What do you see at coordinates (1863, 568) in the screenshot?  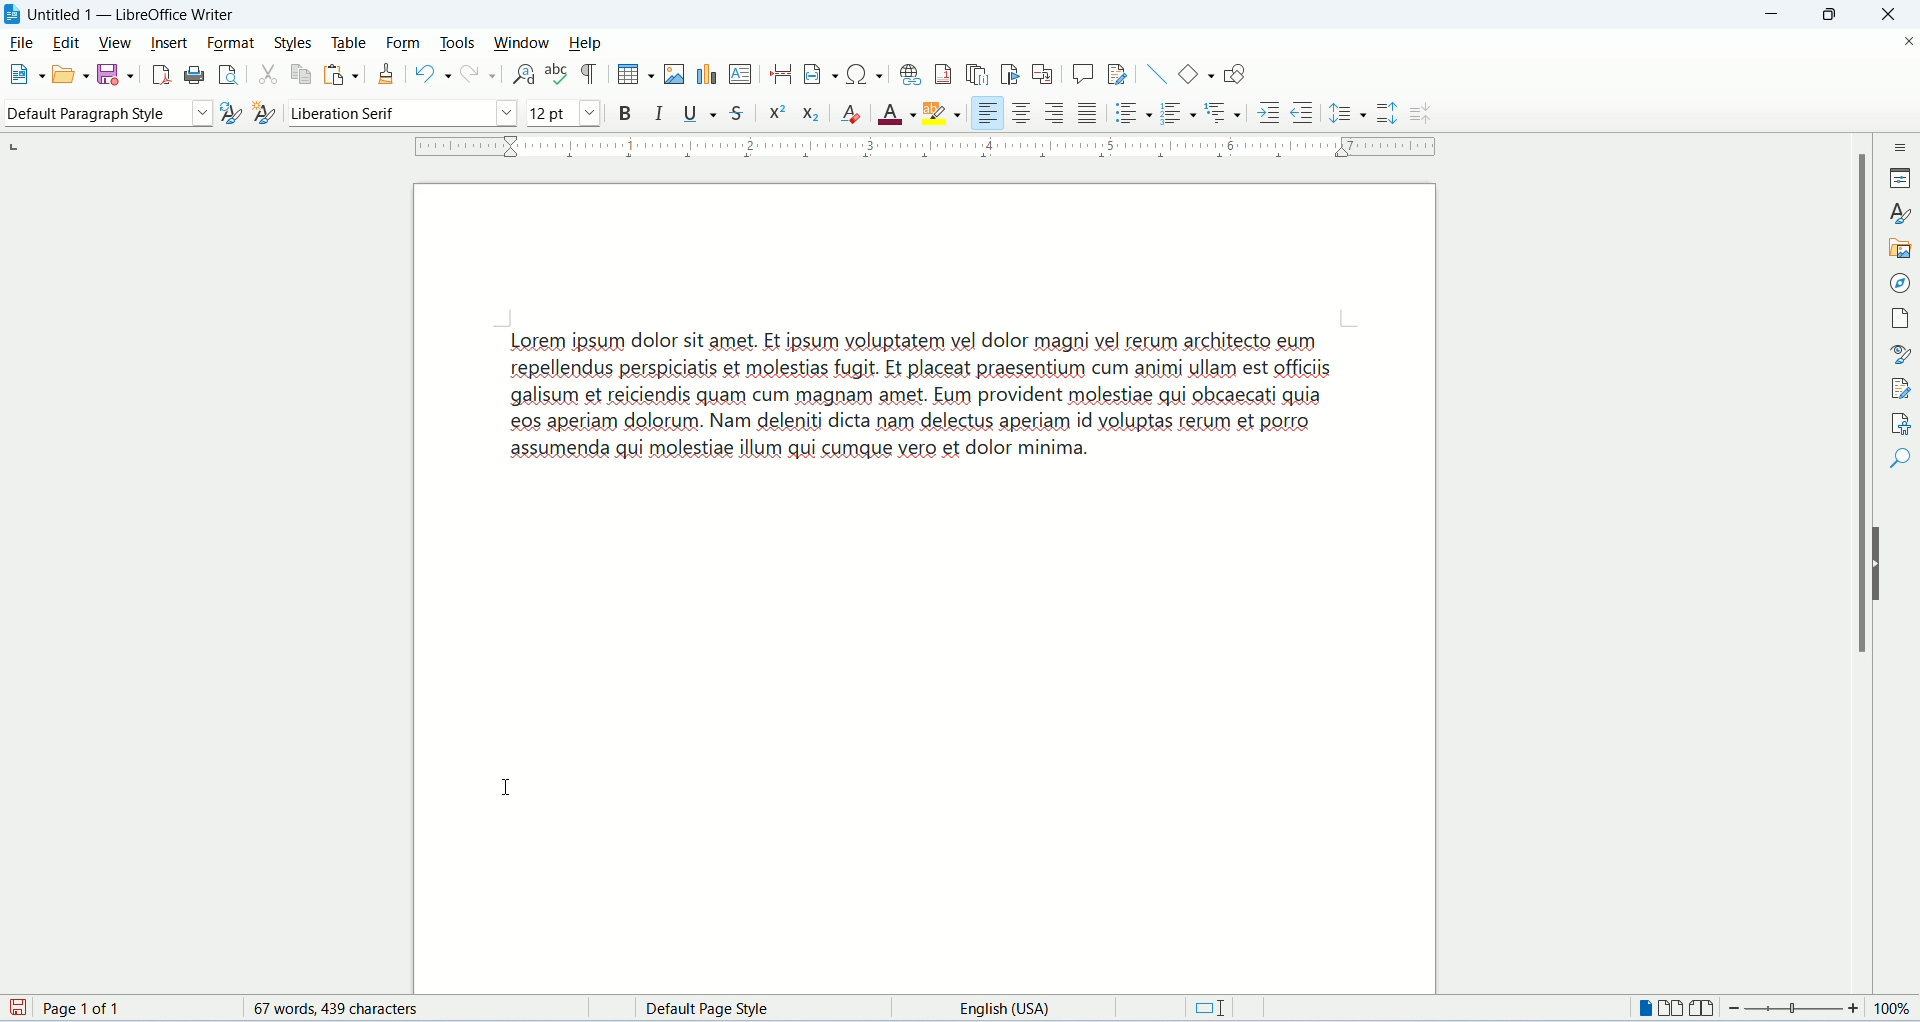 I see `vertical scroll bar` at bounding box center [1863, 568].